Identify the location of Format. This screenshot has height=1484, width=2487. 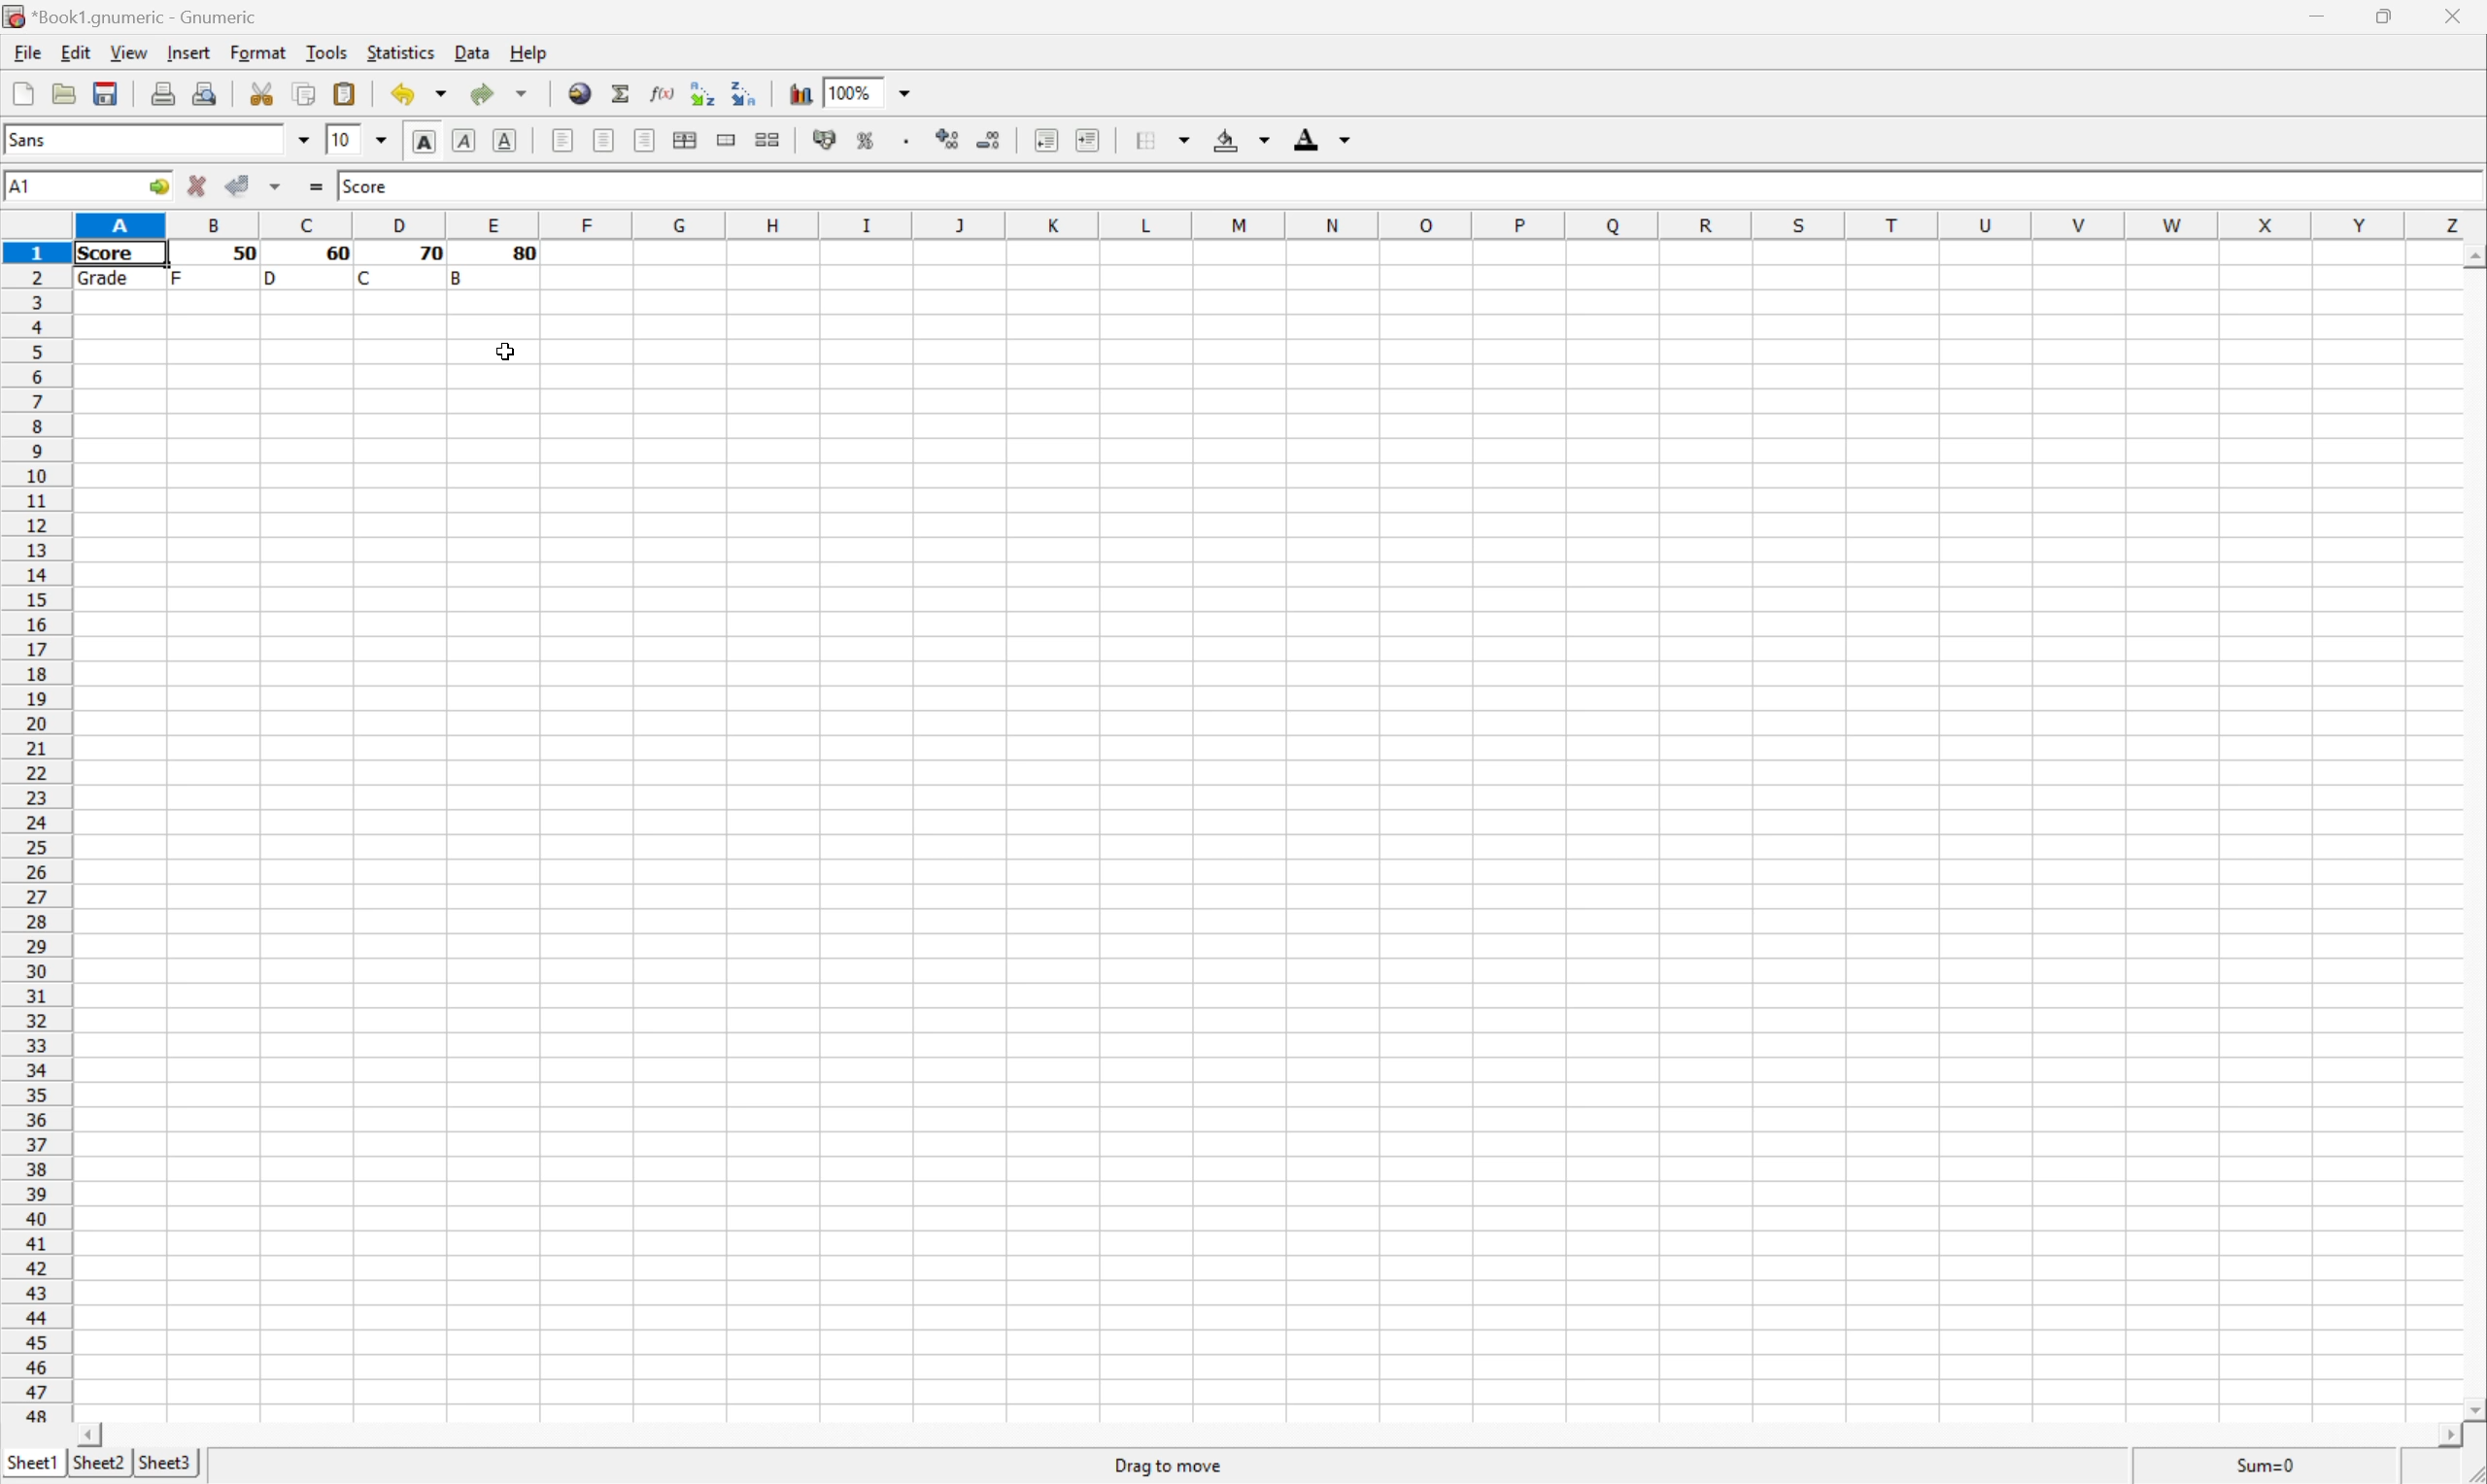
(258, 50).